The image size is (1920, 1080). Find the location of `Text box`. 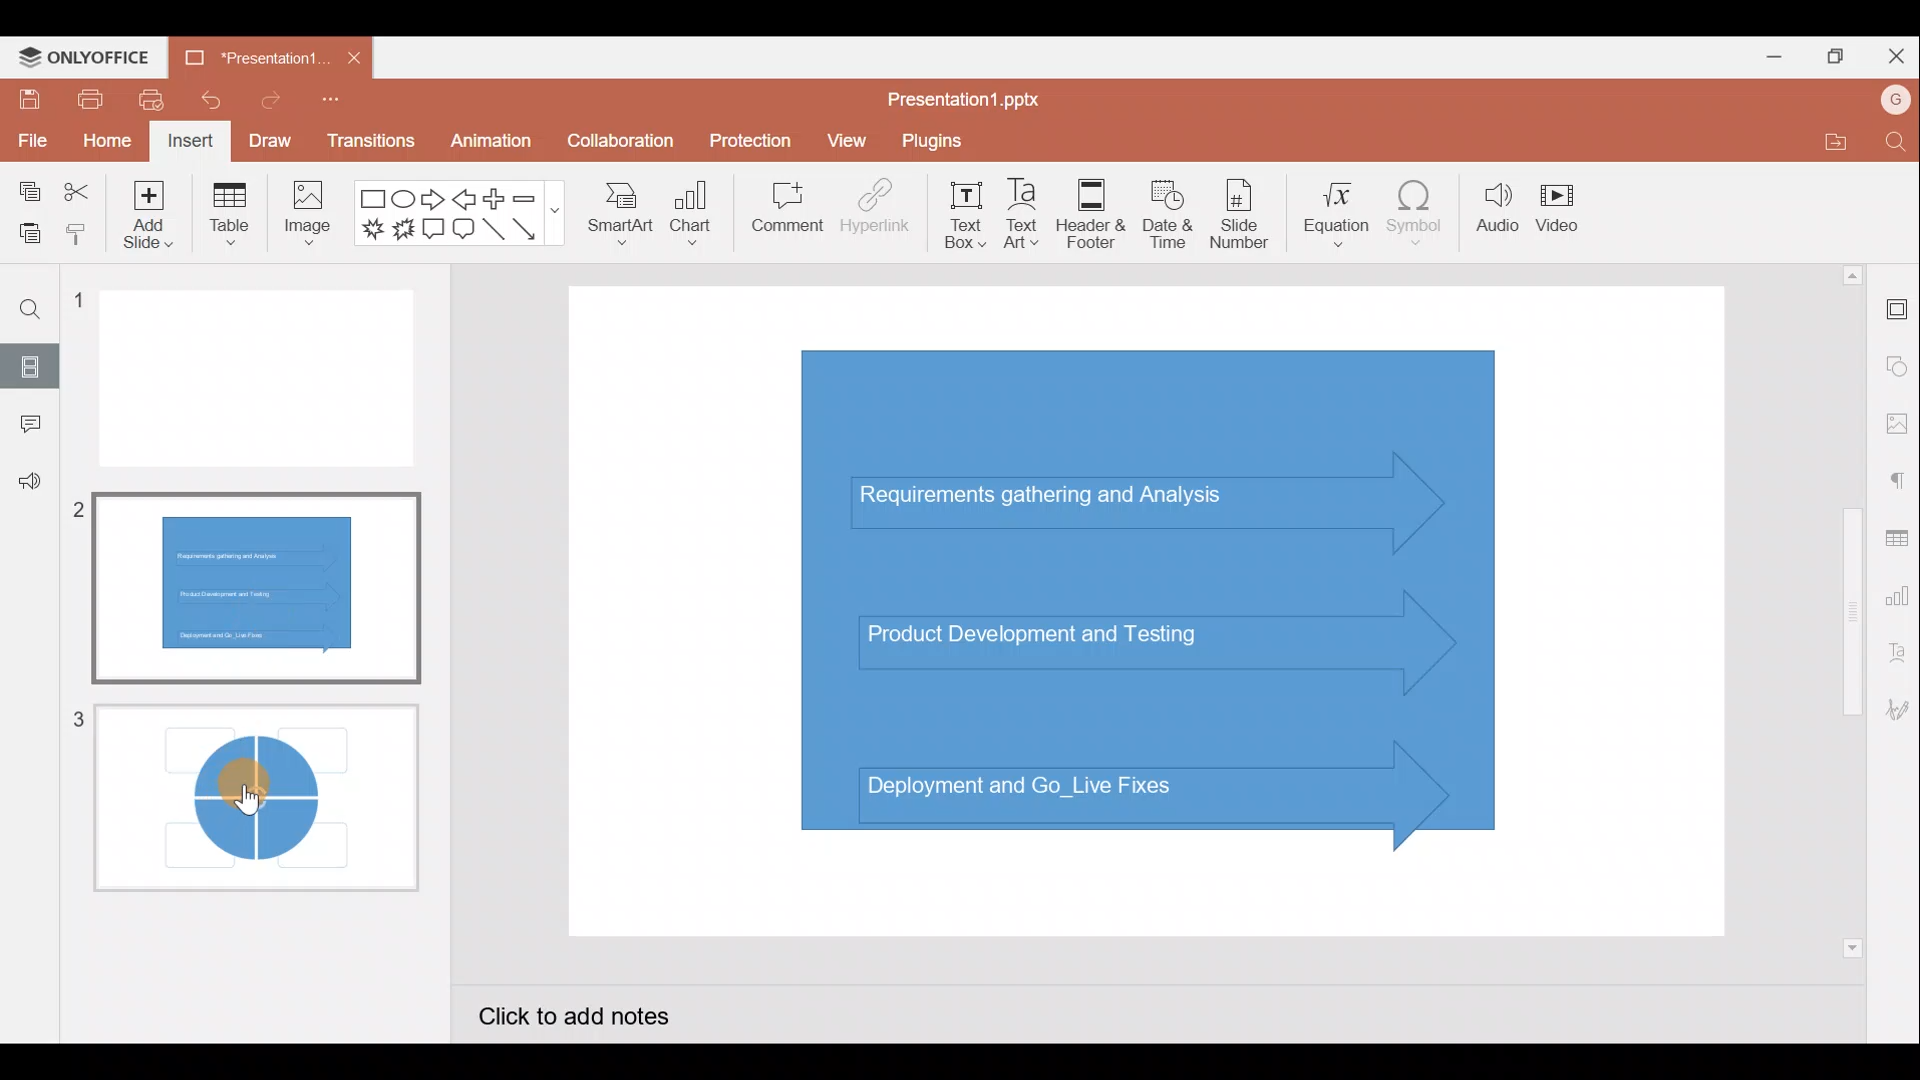

Text box is located at coordinates (960, 215).